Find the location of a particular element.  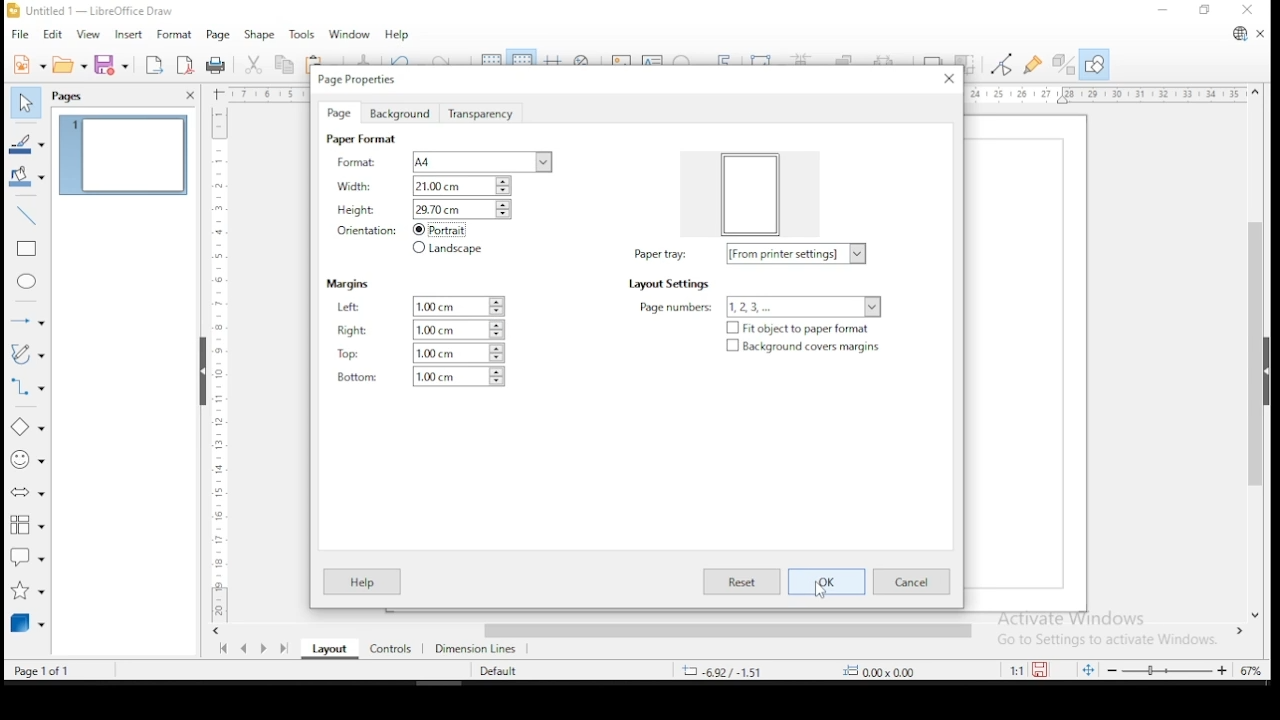

icon and file name is located at coordinates (102, 10).